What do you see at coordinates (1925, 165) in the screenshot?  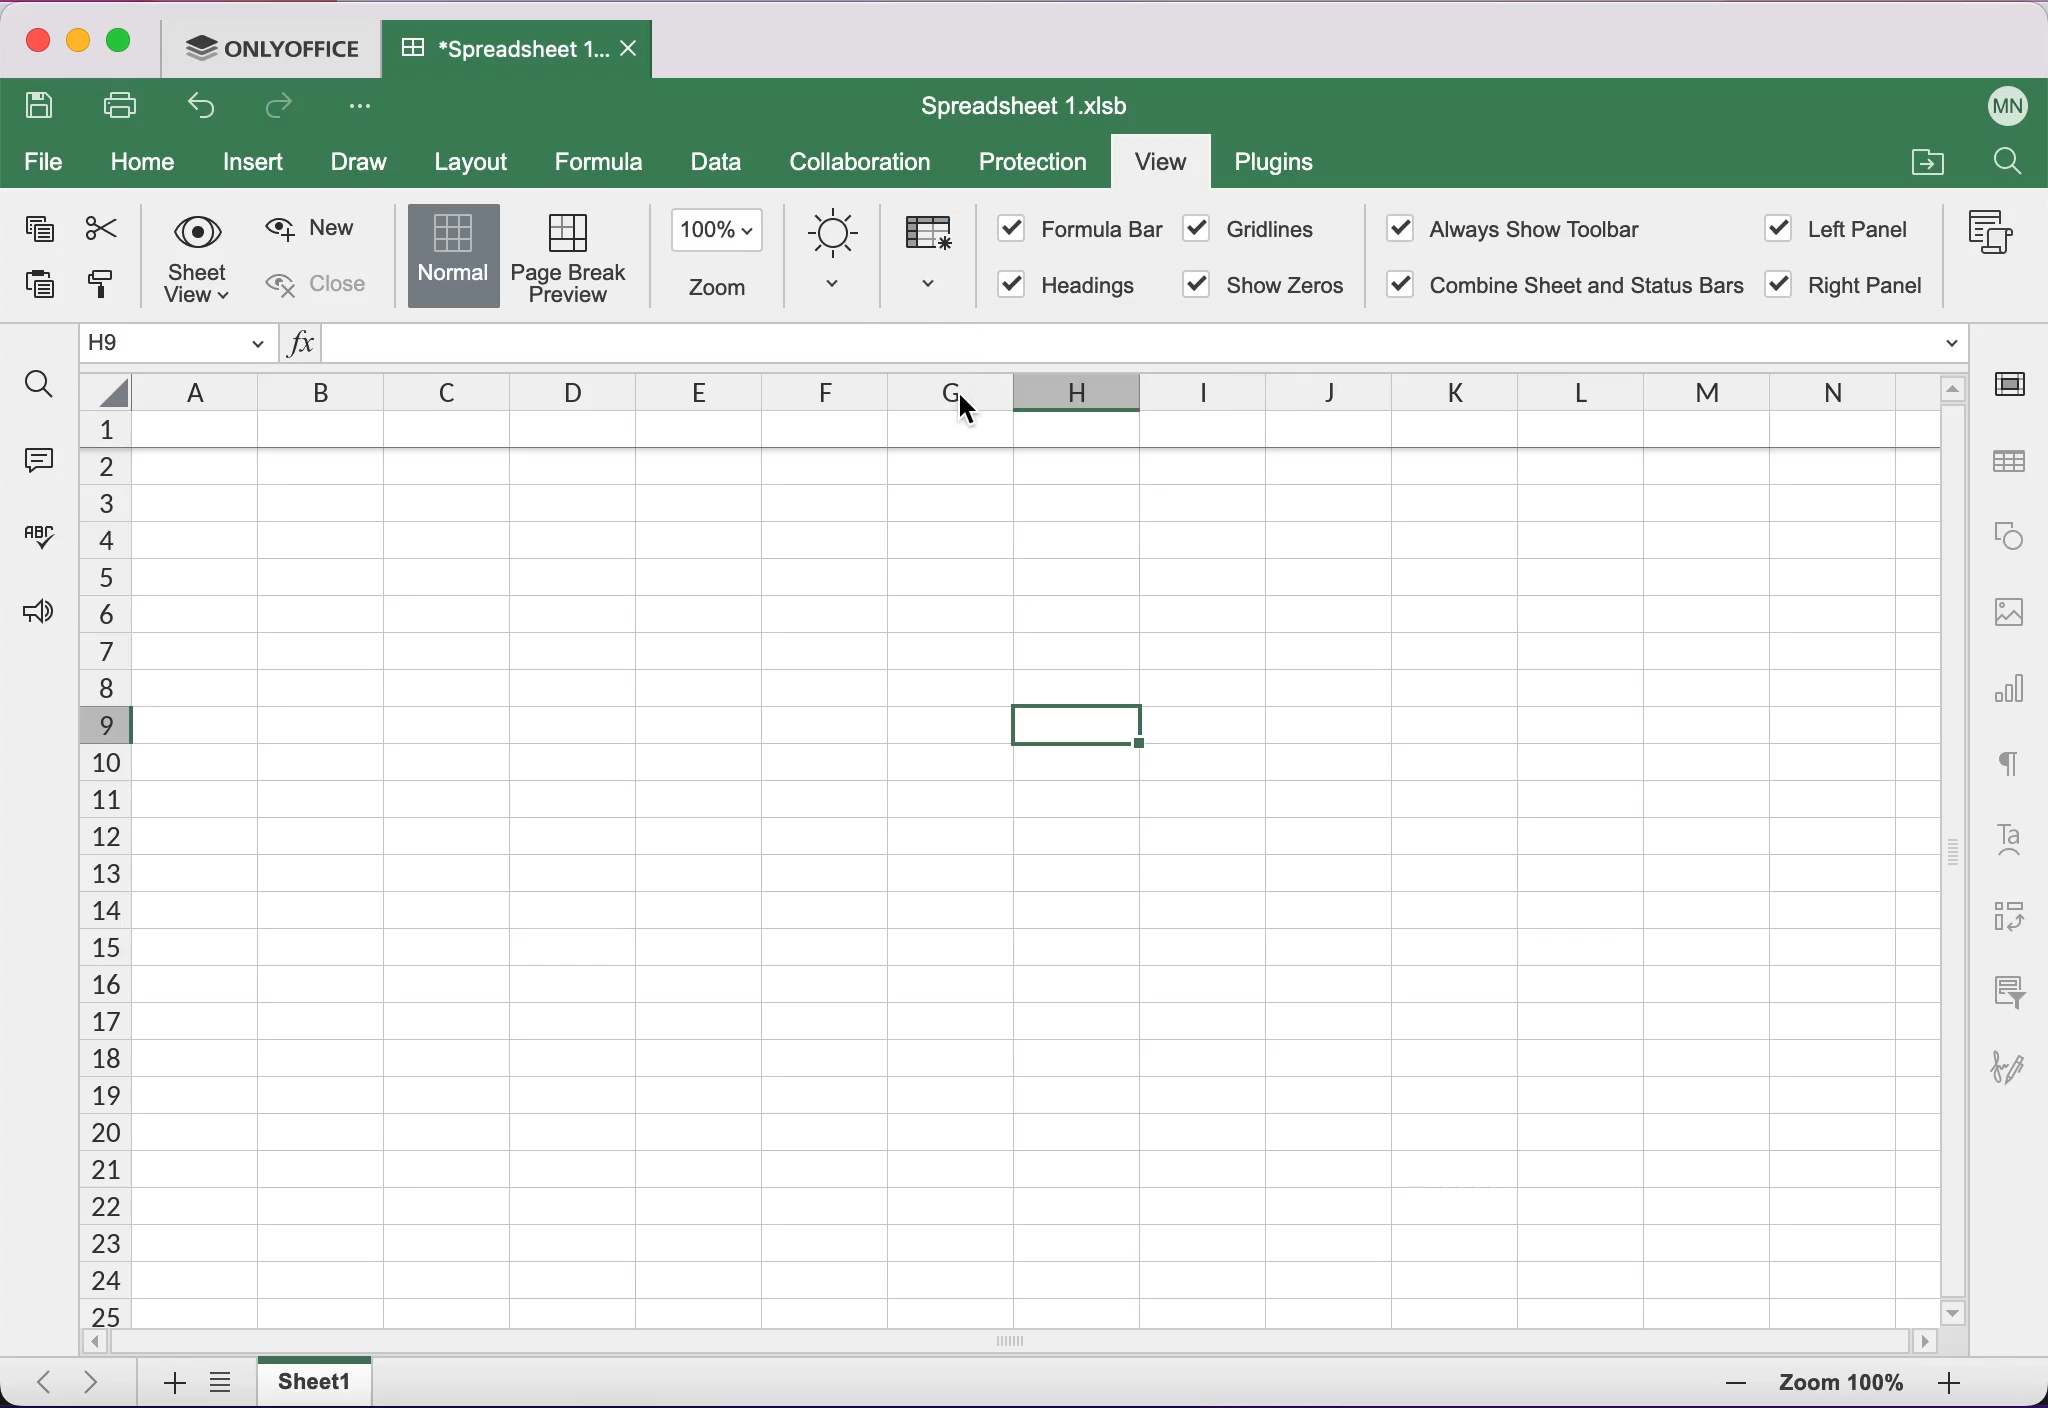 I see `file a collection` at bounding box center [1925, 165].